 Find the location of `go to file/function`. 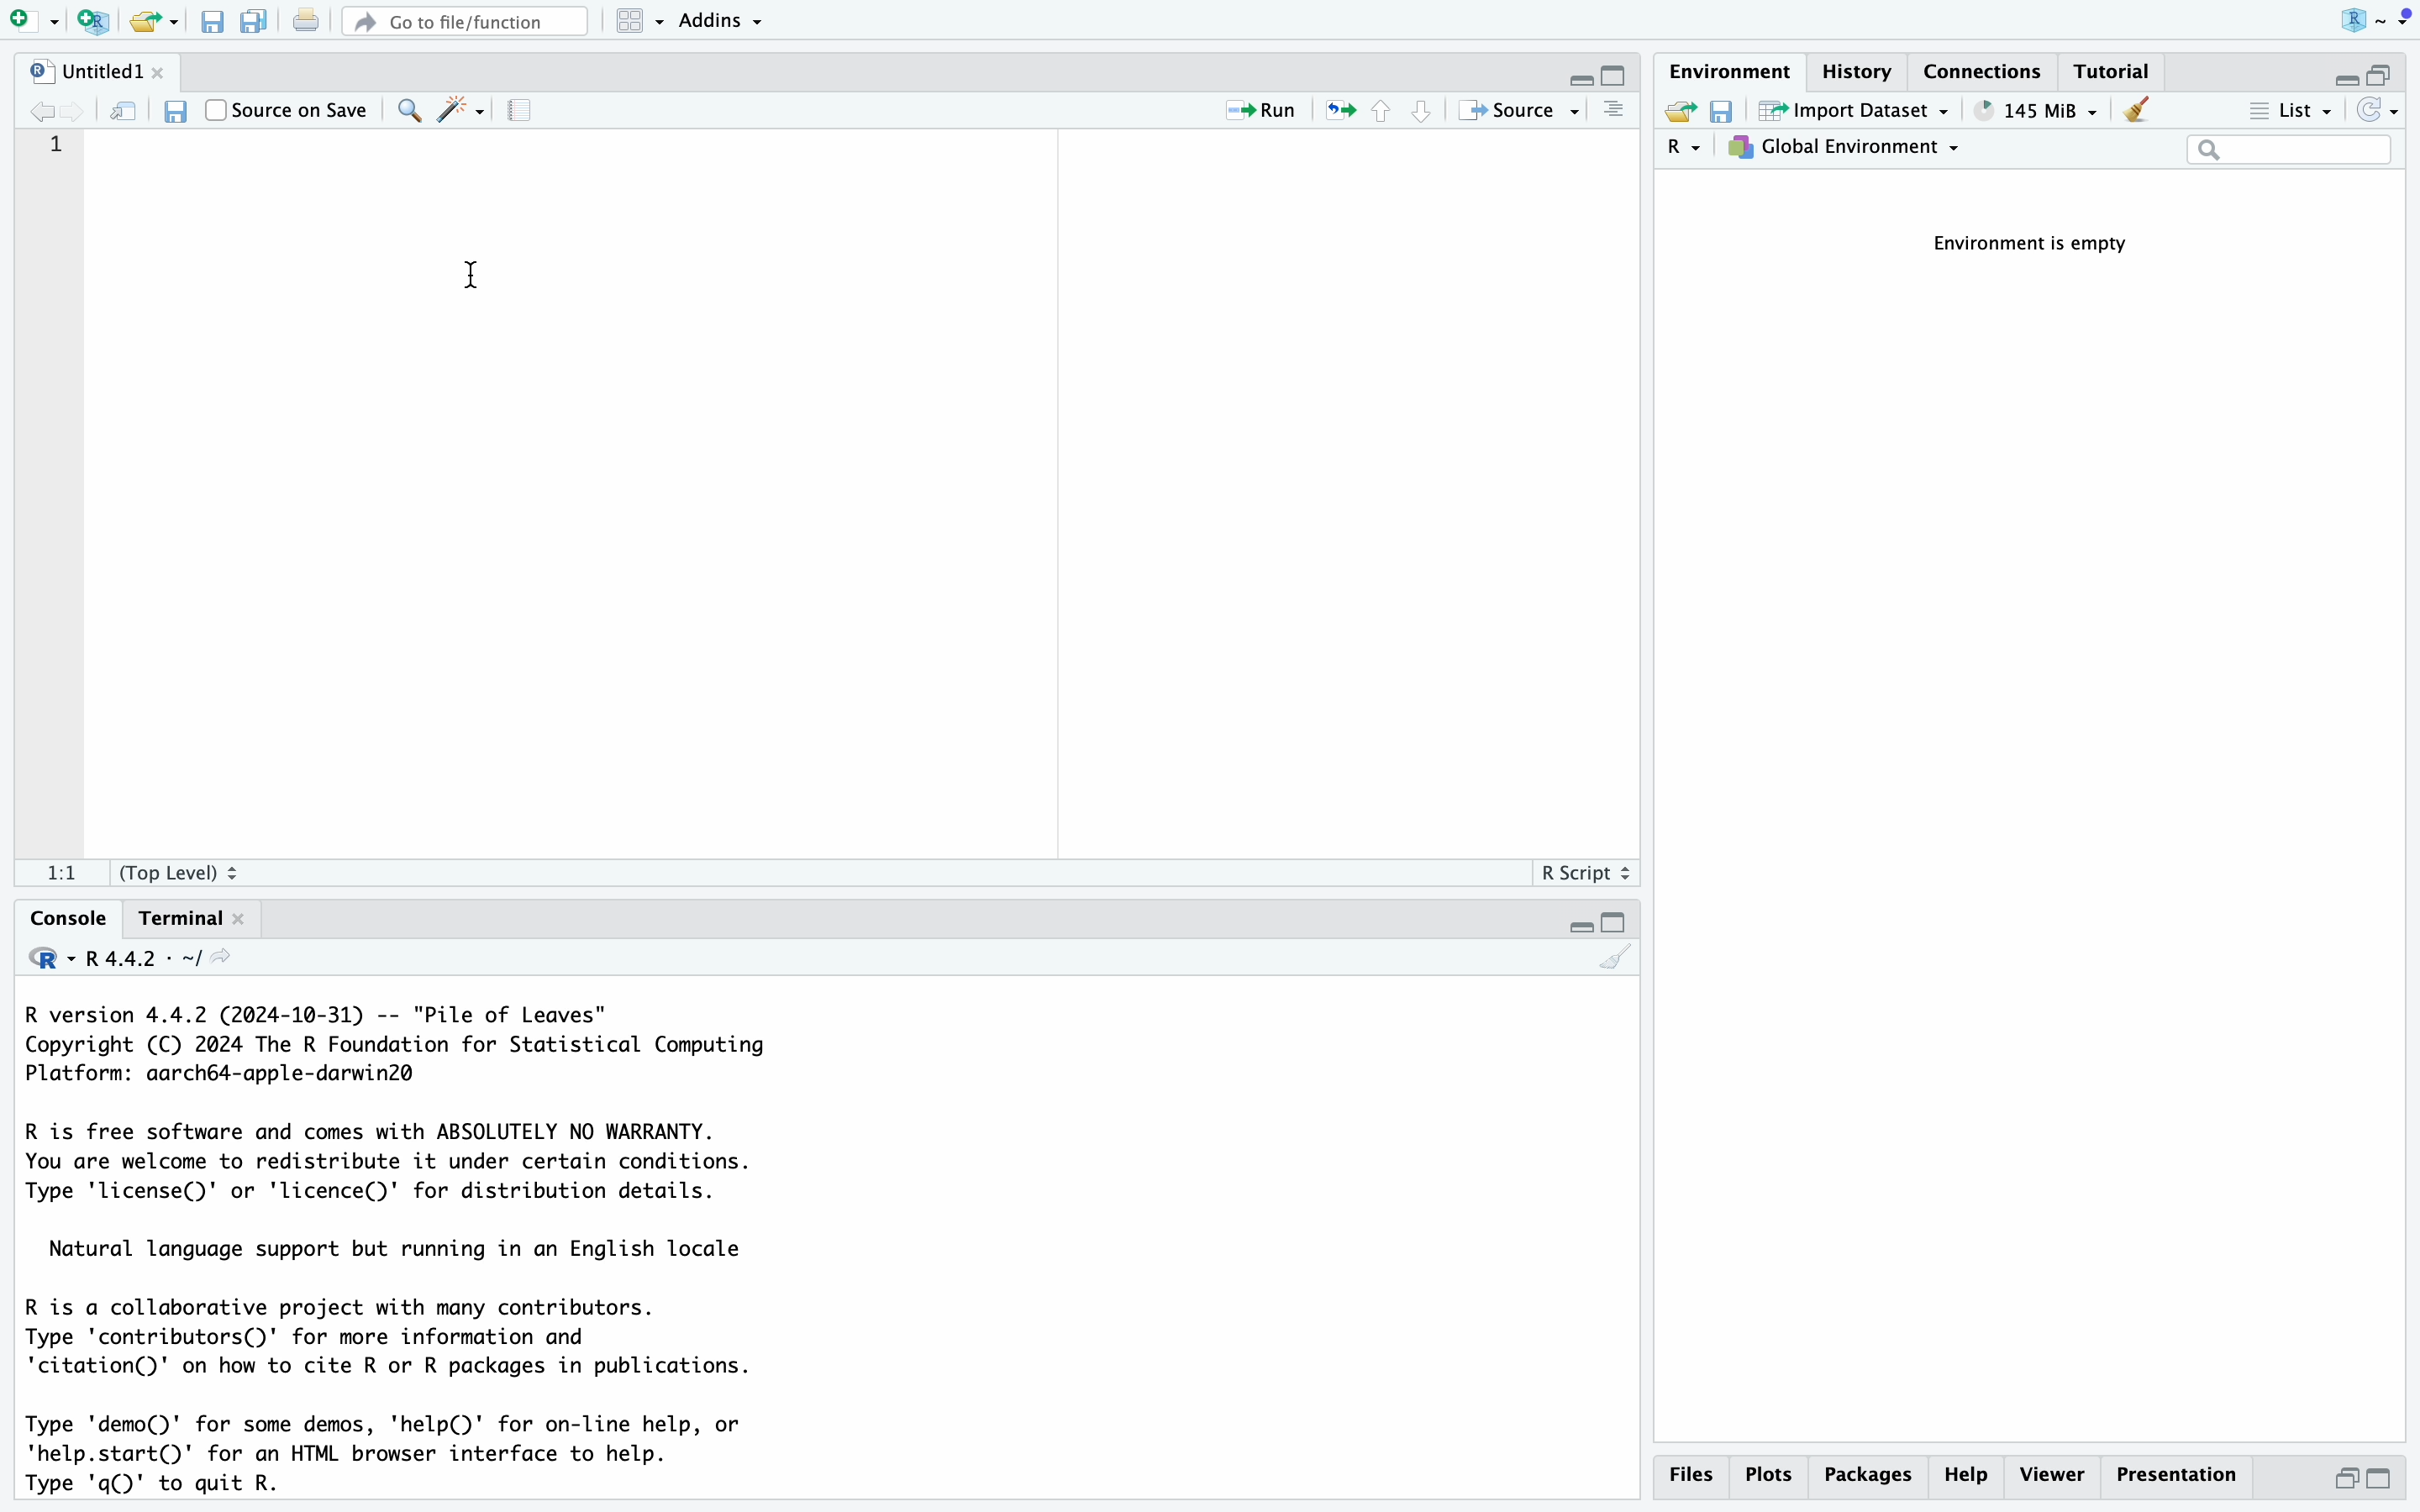

go to file/function is located at coordinates (463, 18).